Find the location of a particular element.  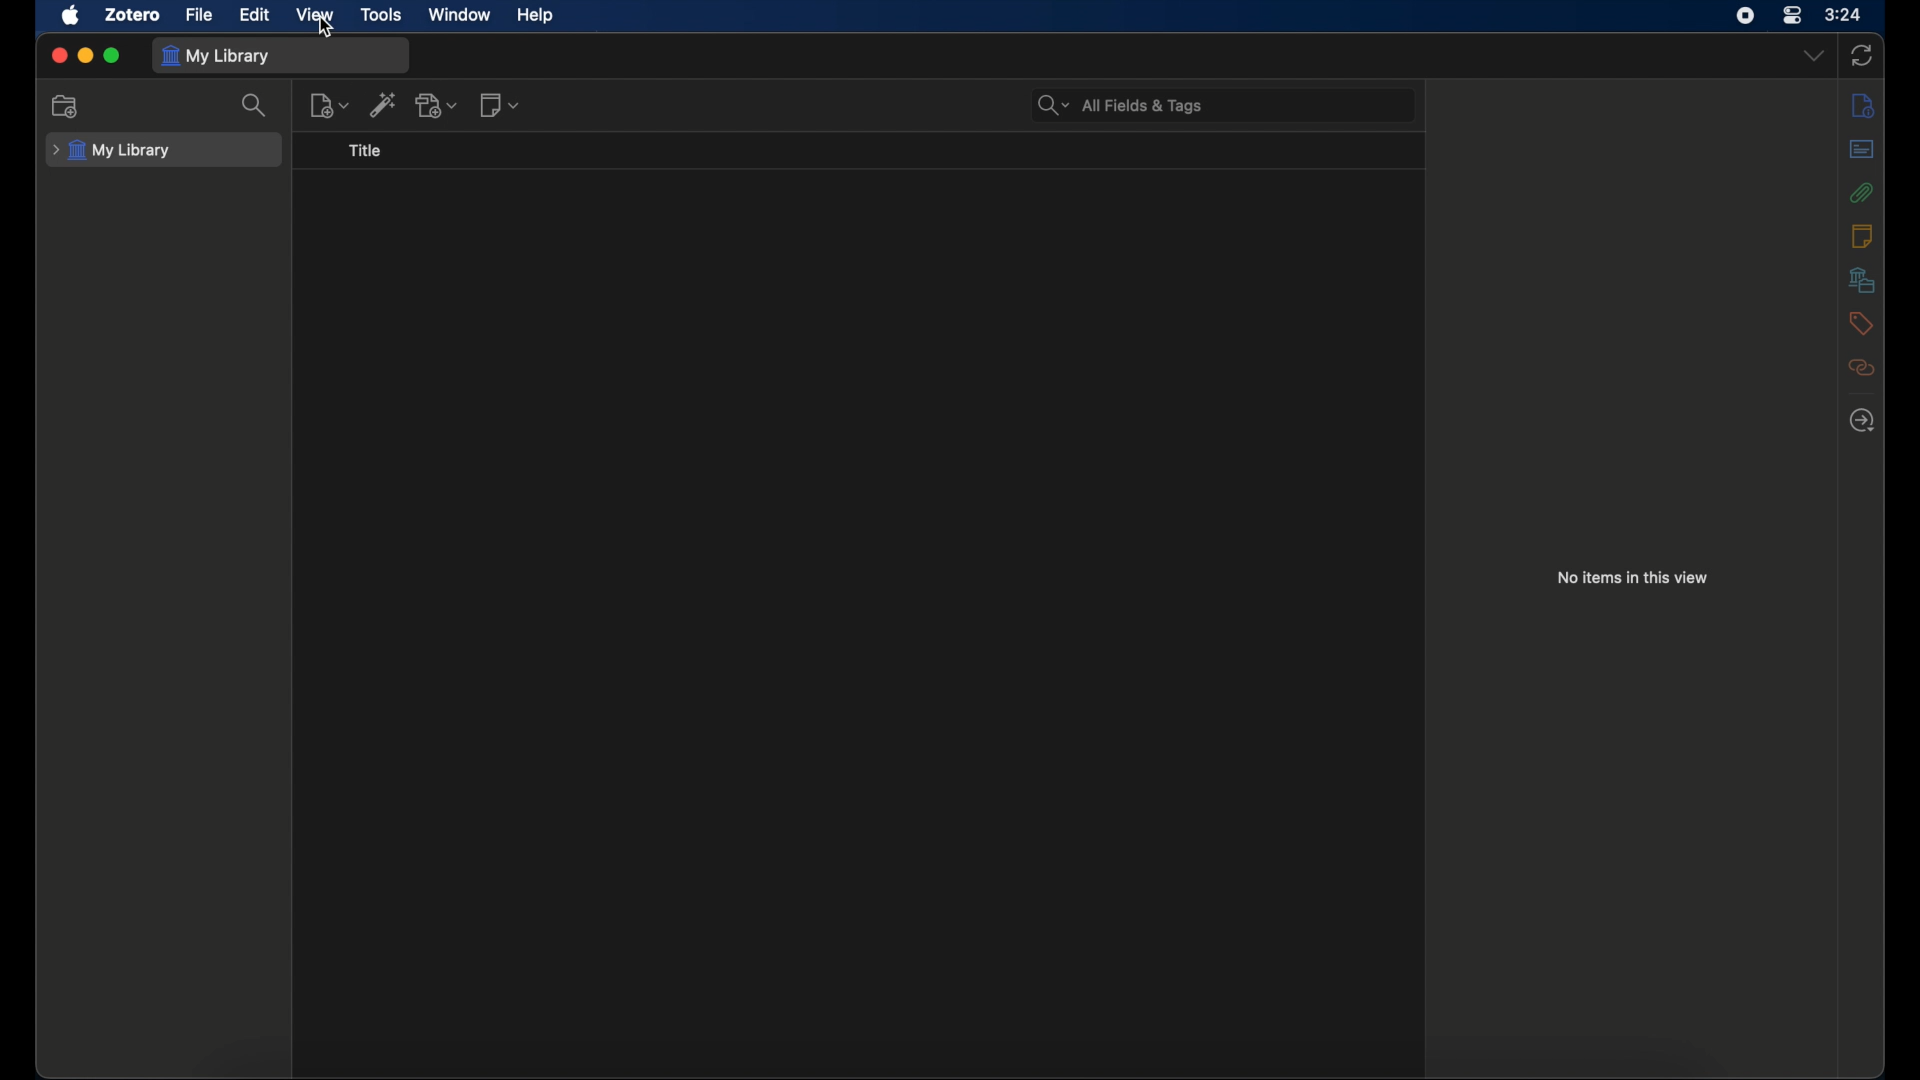

Cursor is located at coordinates (325, 29).